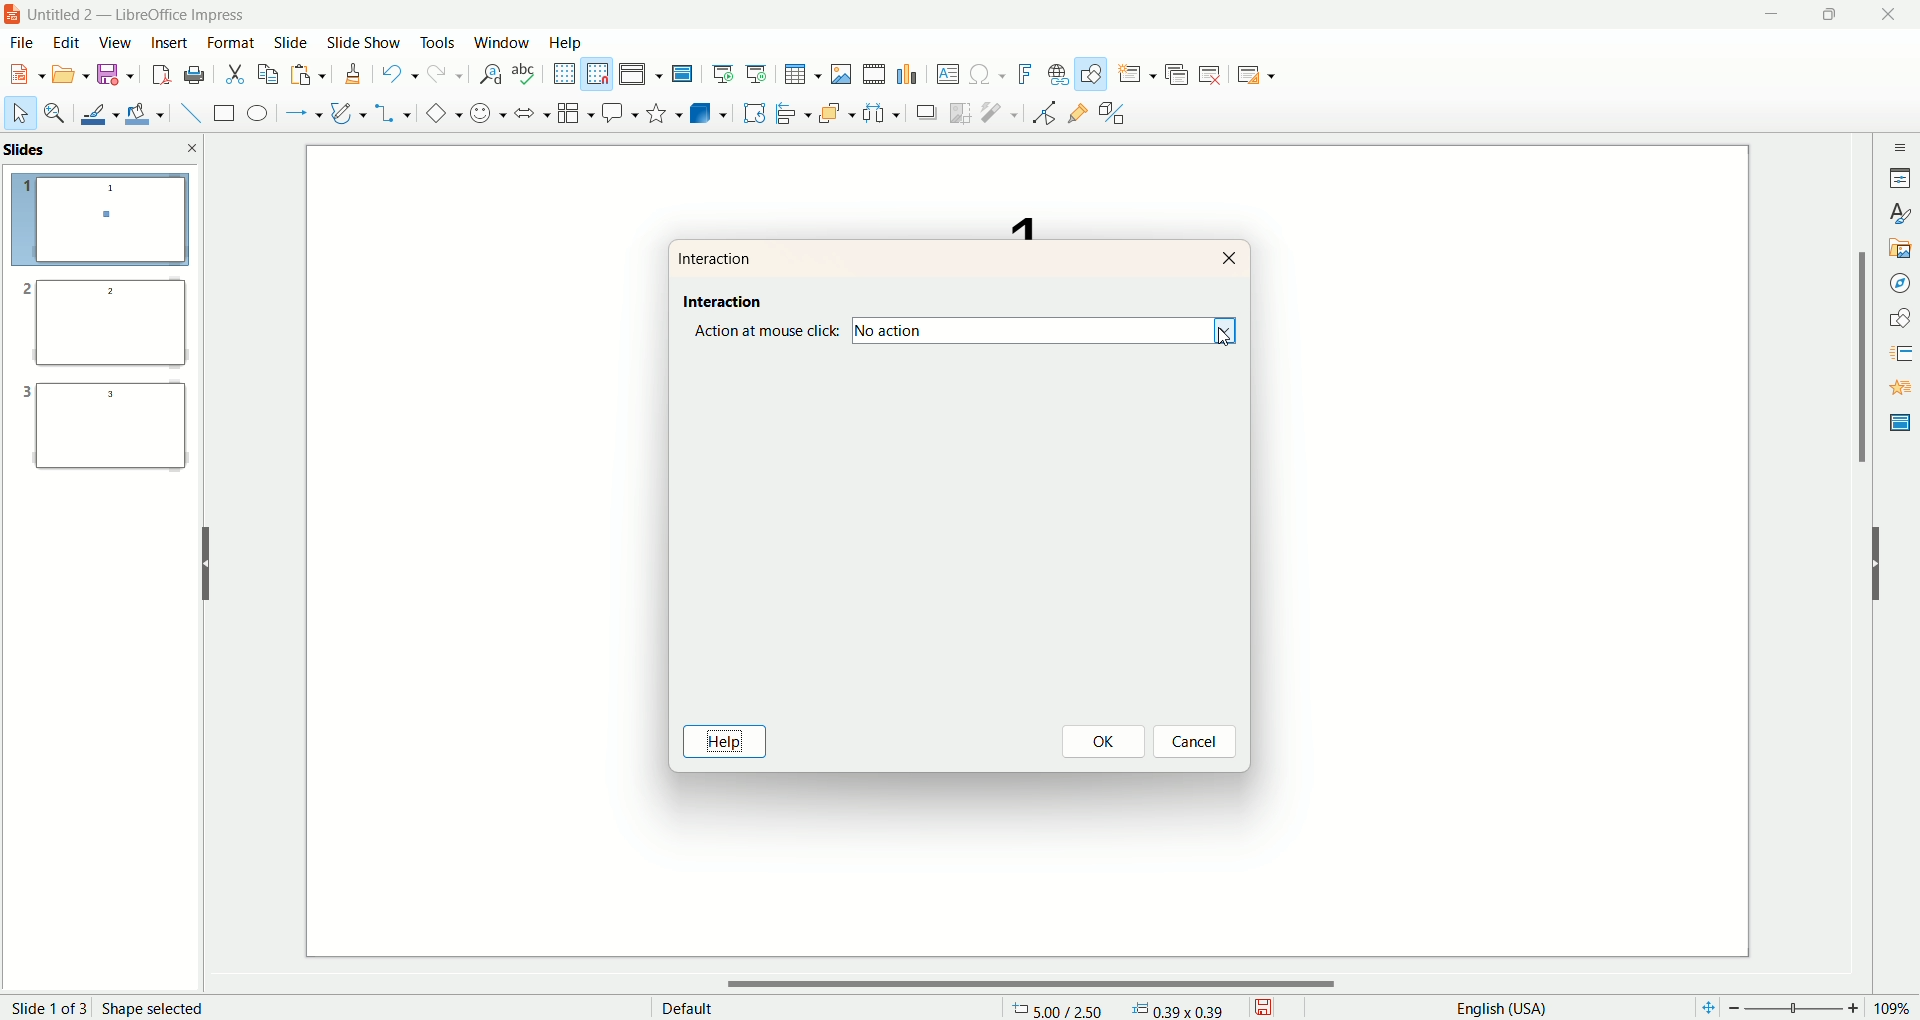 The image size is (1920, 1020). I want to click on open, so click(72, 76).